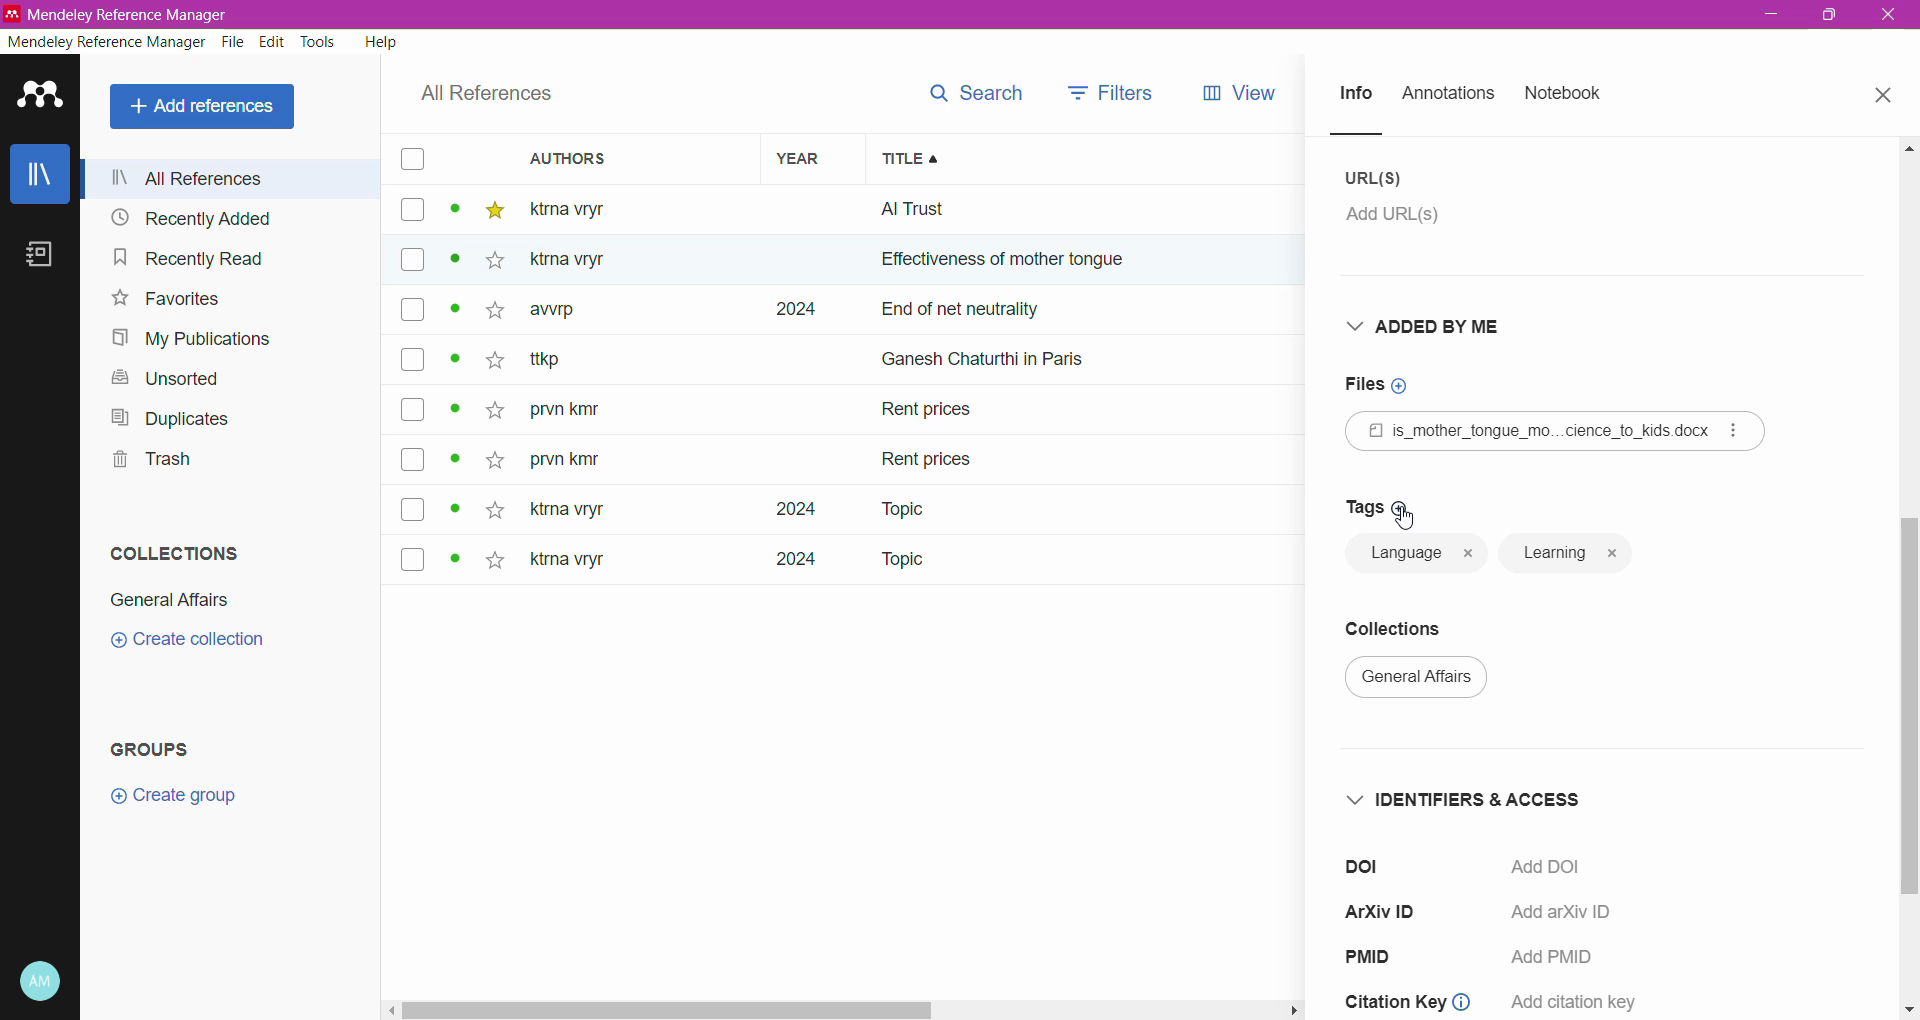  I want to click on views , so click(1253, 93).